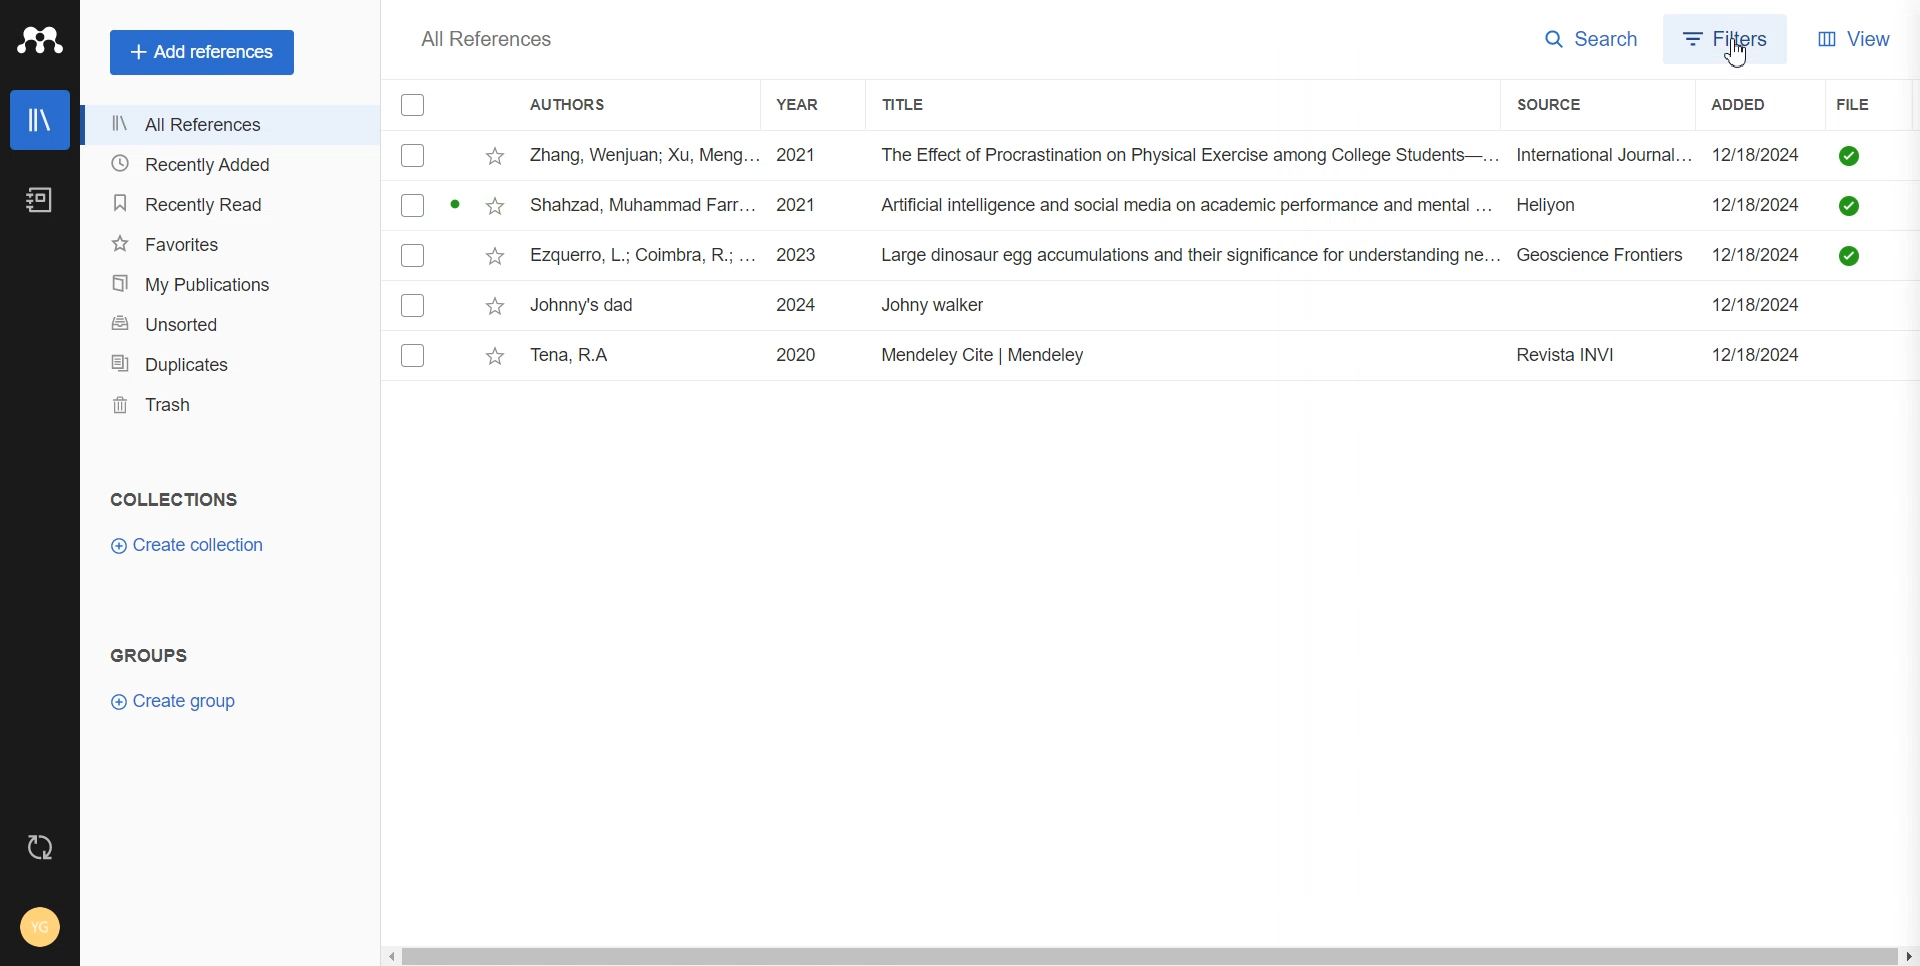 The height and width of the screenshot is (966, 1920). What do you see at coordinates (202, 51) in the screenshot?
I see `Add references` at bounding box center [202, 51].